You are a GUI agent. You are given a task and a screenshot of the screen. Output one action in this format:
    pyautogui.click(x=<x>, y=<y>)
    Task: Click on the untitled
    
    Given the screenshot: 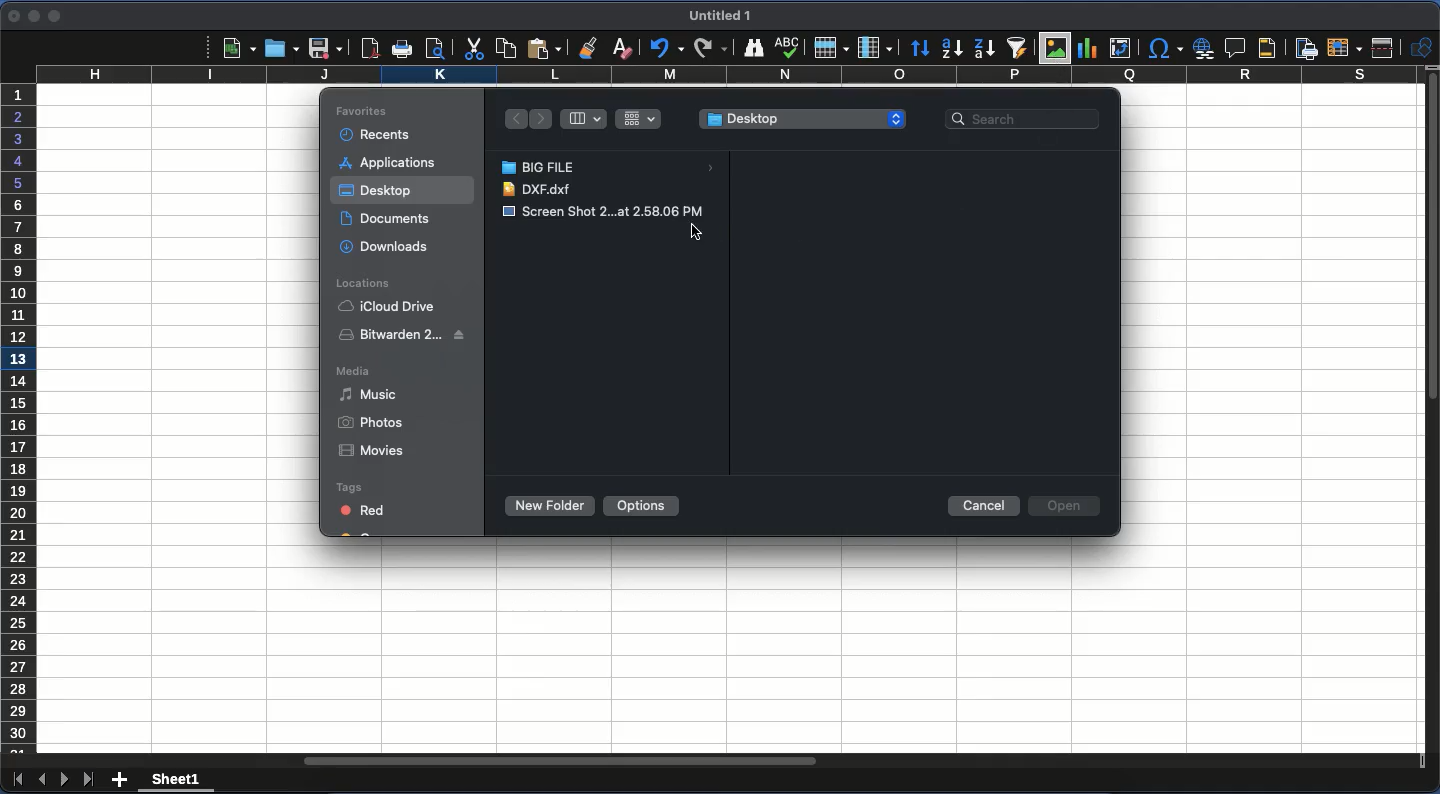 What is the action you would take?
    pyautogui.click(x=719, y=15)
    